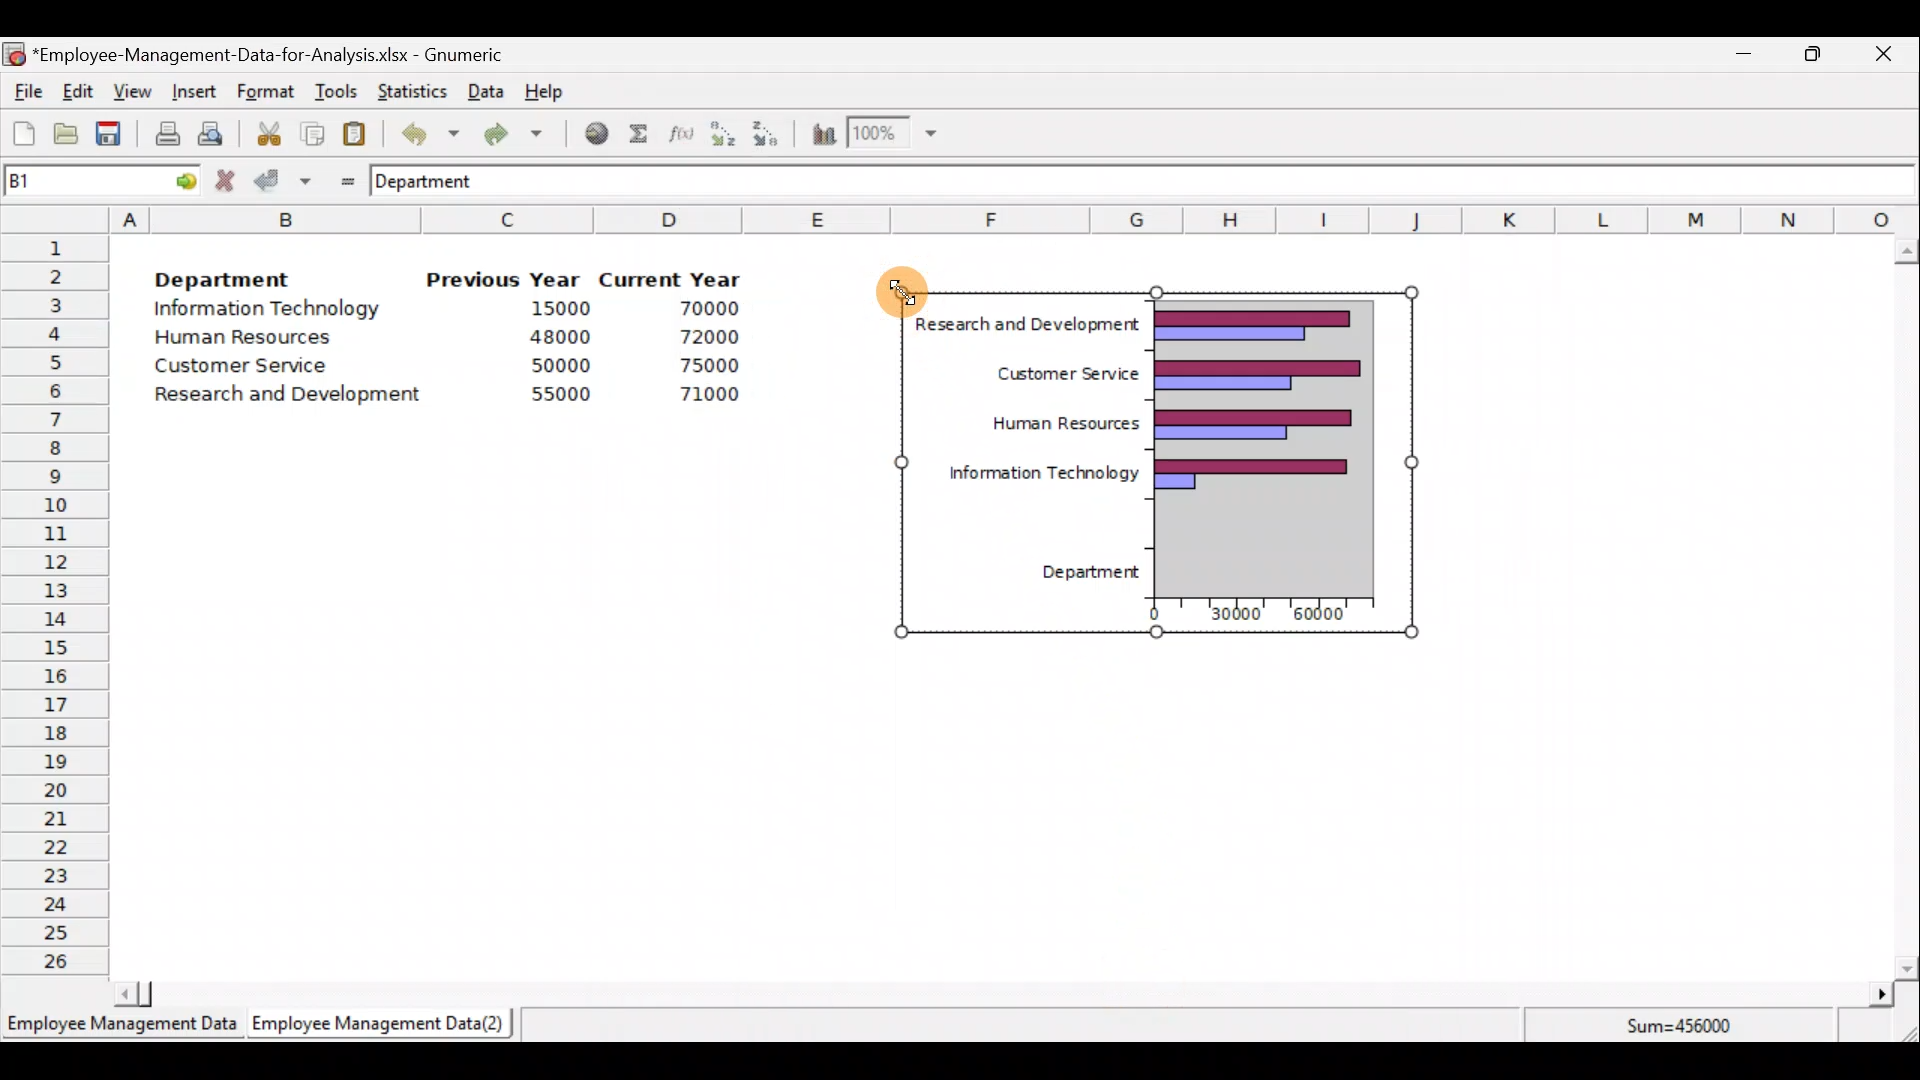 The width and height of the screenshot is (1920, 1080). What do you see at coordinates (1022, 326) in the screenshot?
I see `Research and Development` at bounding box center [1022, 326].